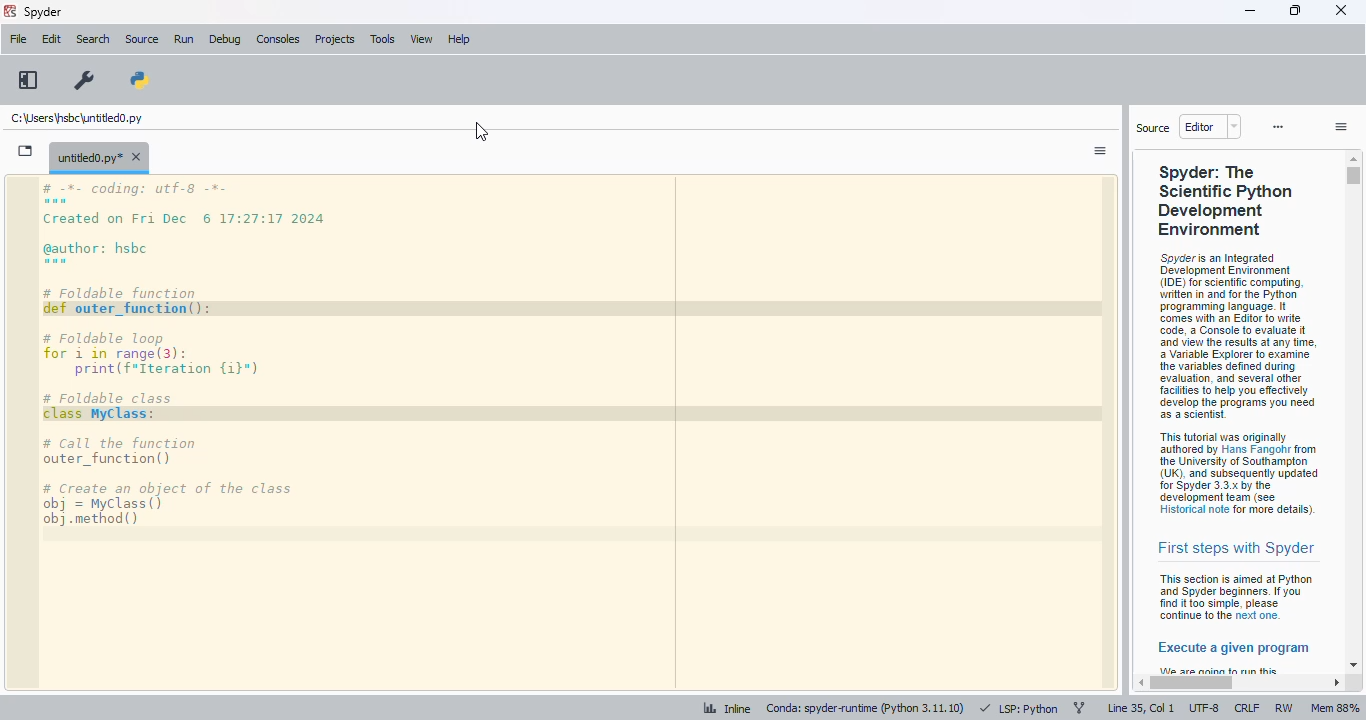 The height and width of the screenshot is (720, 1366). Describe the element at coordinates (279, 39) in the screenshot. I see `consoles` at that location.